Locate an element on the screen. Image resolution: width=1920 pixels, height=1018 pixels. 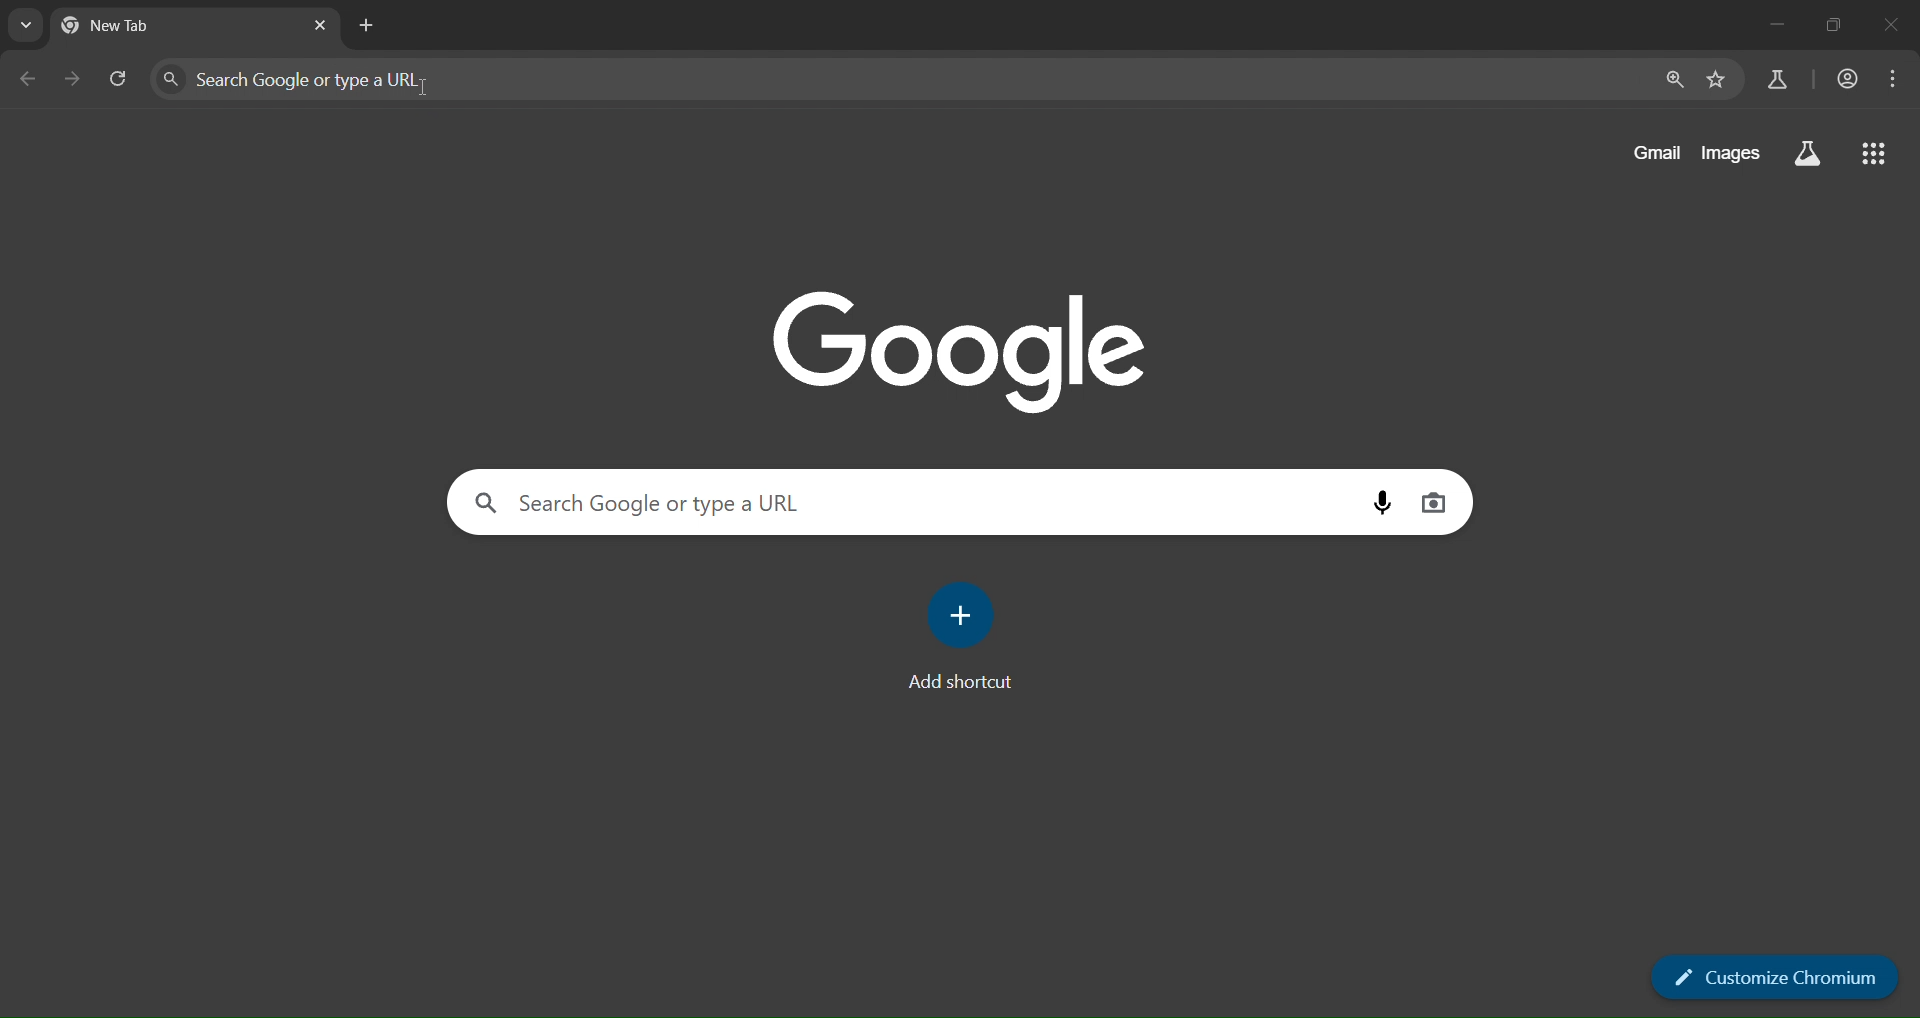
Search Google or type a URL is located at coordinates (639, 504).